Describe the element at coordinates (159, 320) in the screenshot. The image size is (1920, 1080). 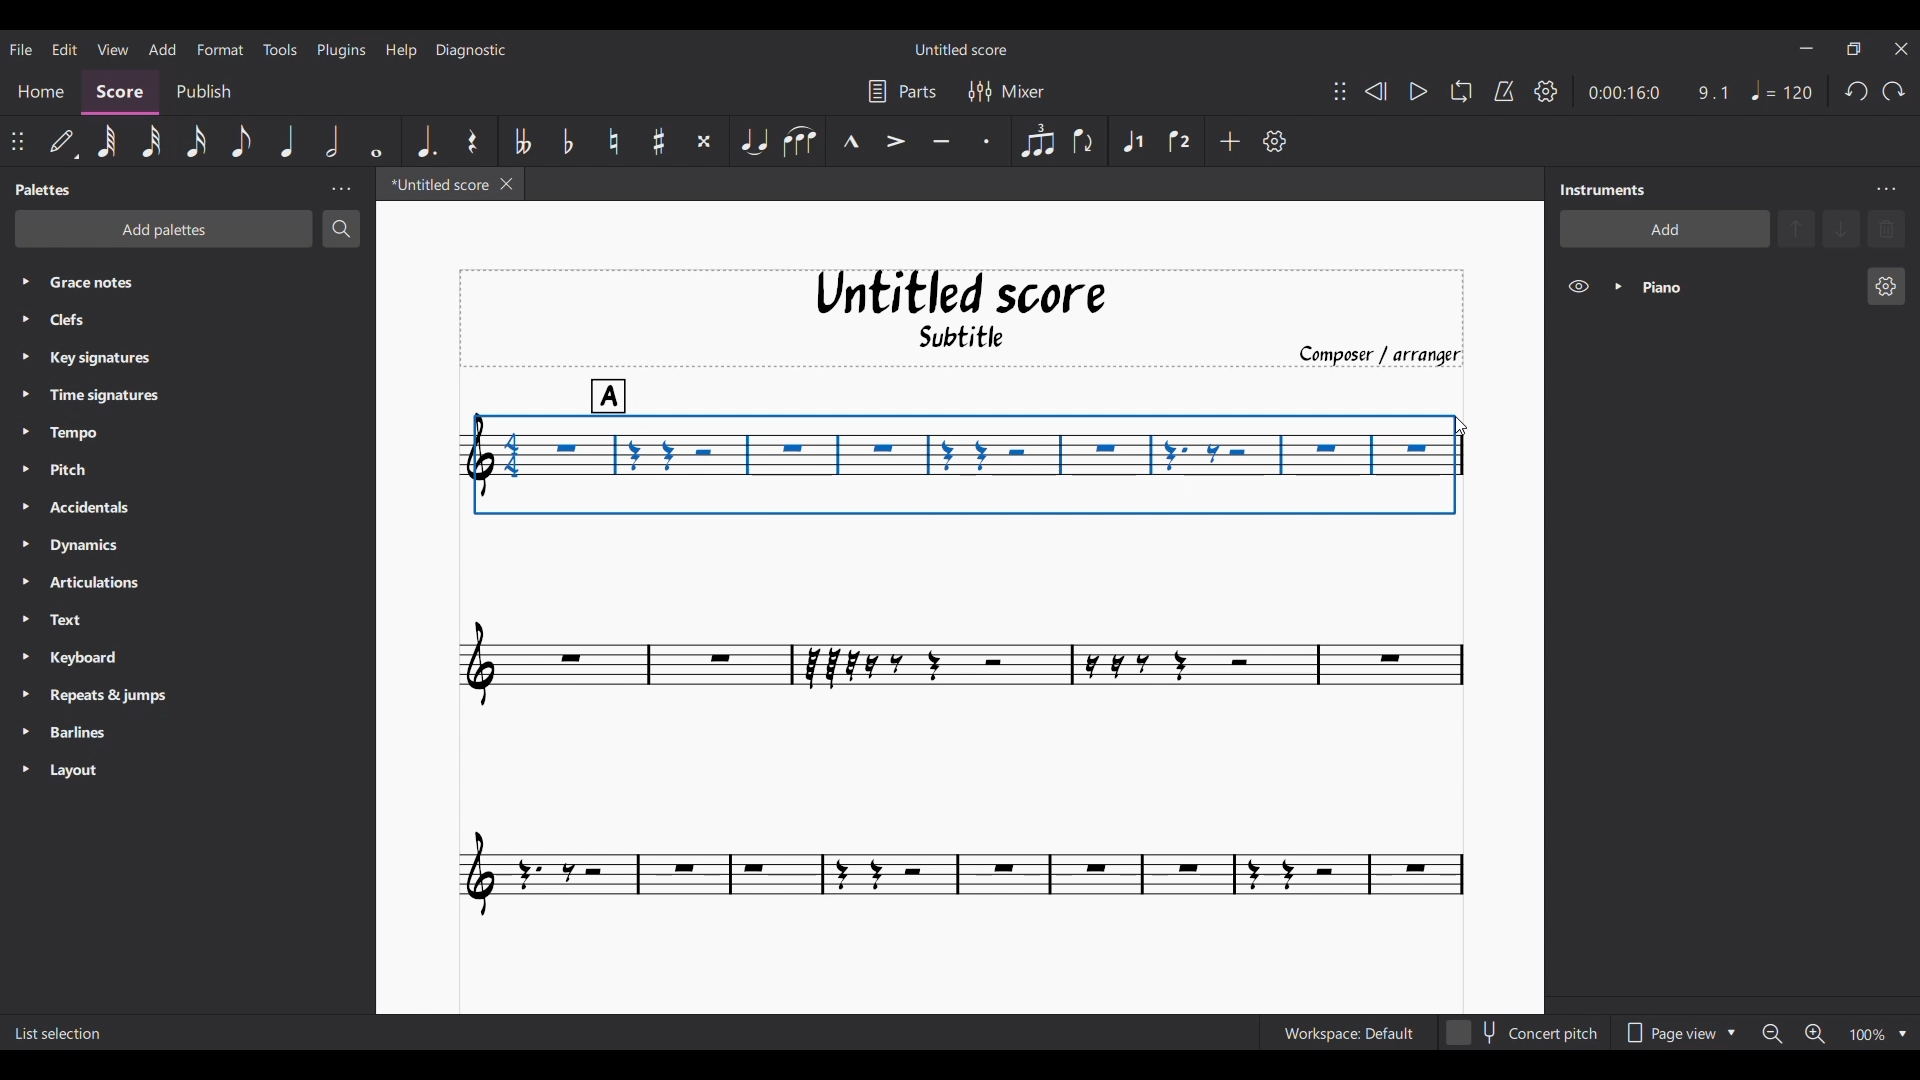
I see `Clefs` at that location.